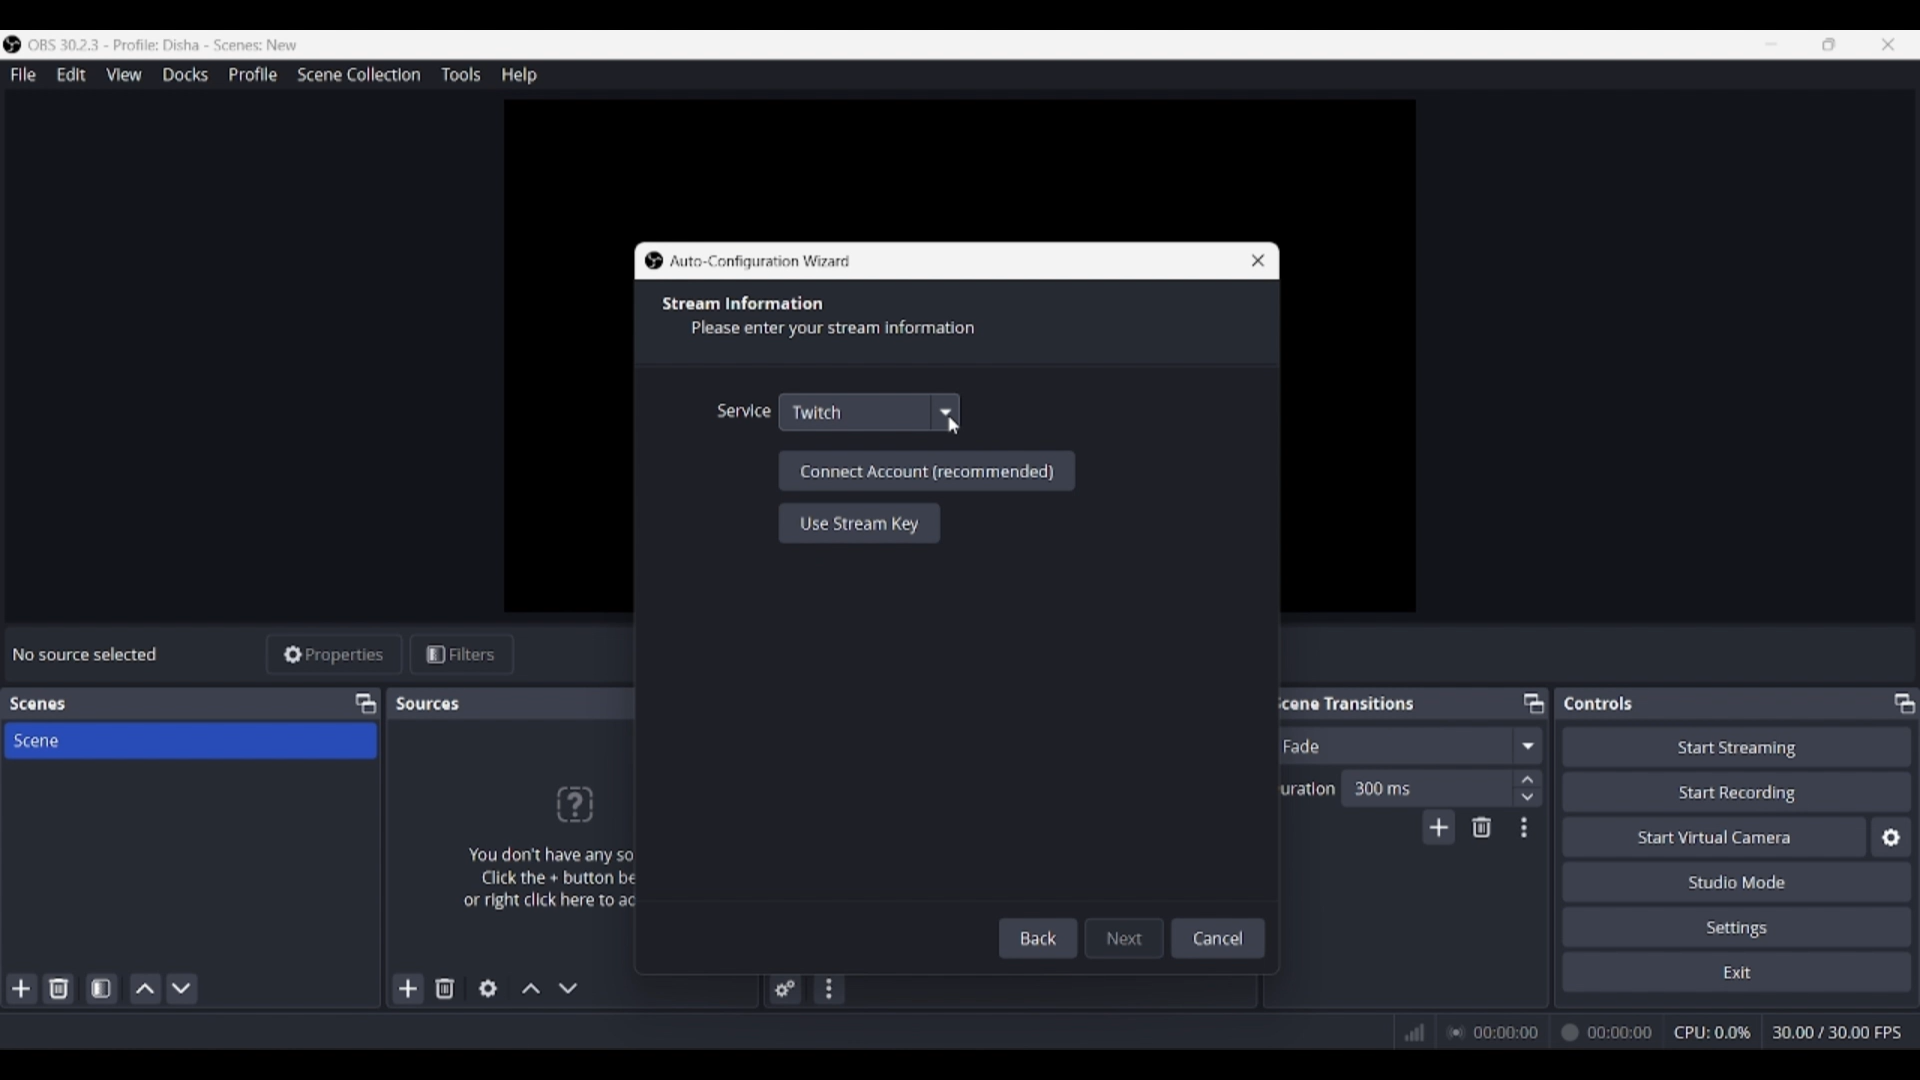 The height and width of the screenshot is (1080, 1920). I want to click on Open source properties, so click(488, 989).